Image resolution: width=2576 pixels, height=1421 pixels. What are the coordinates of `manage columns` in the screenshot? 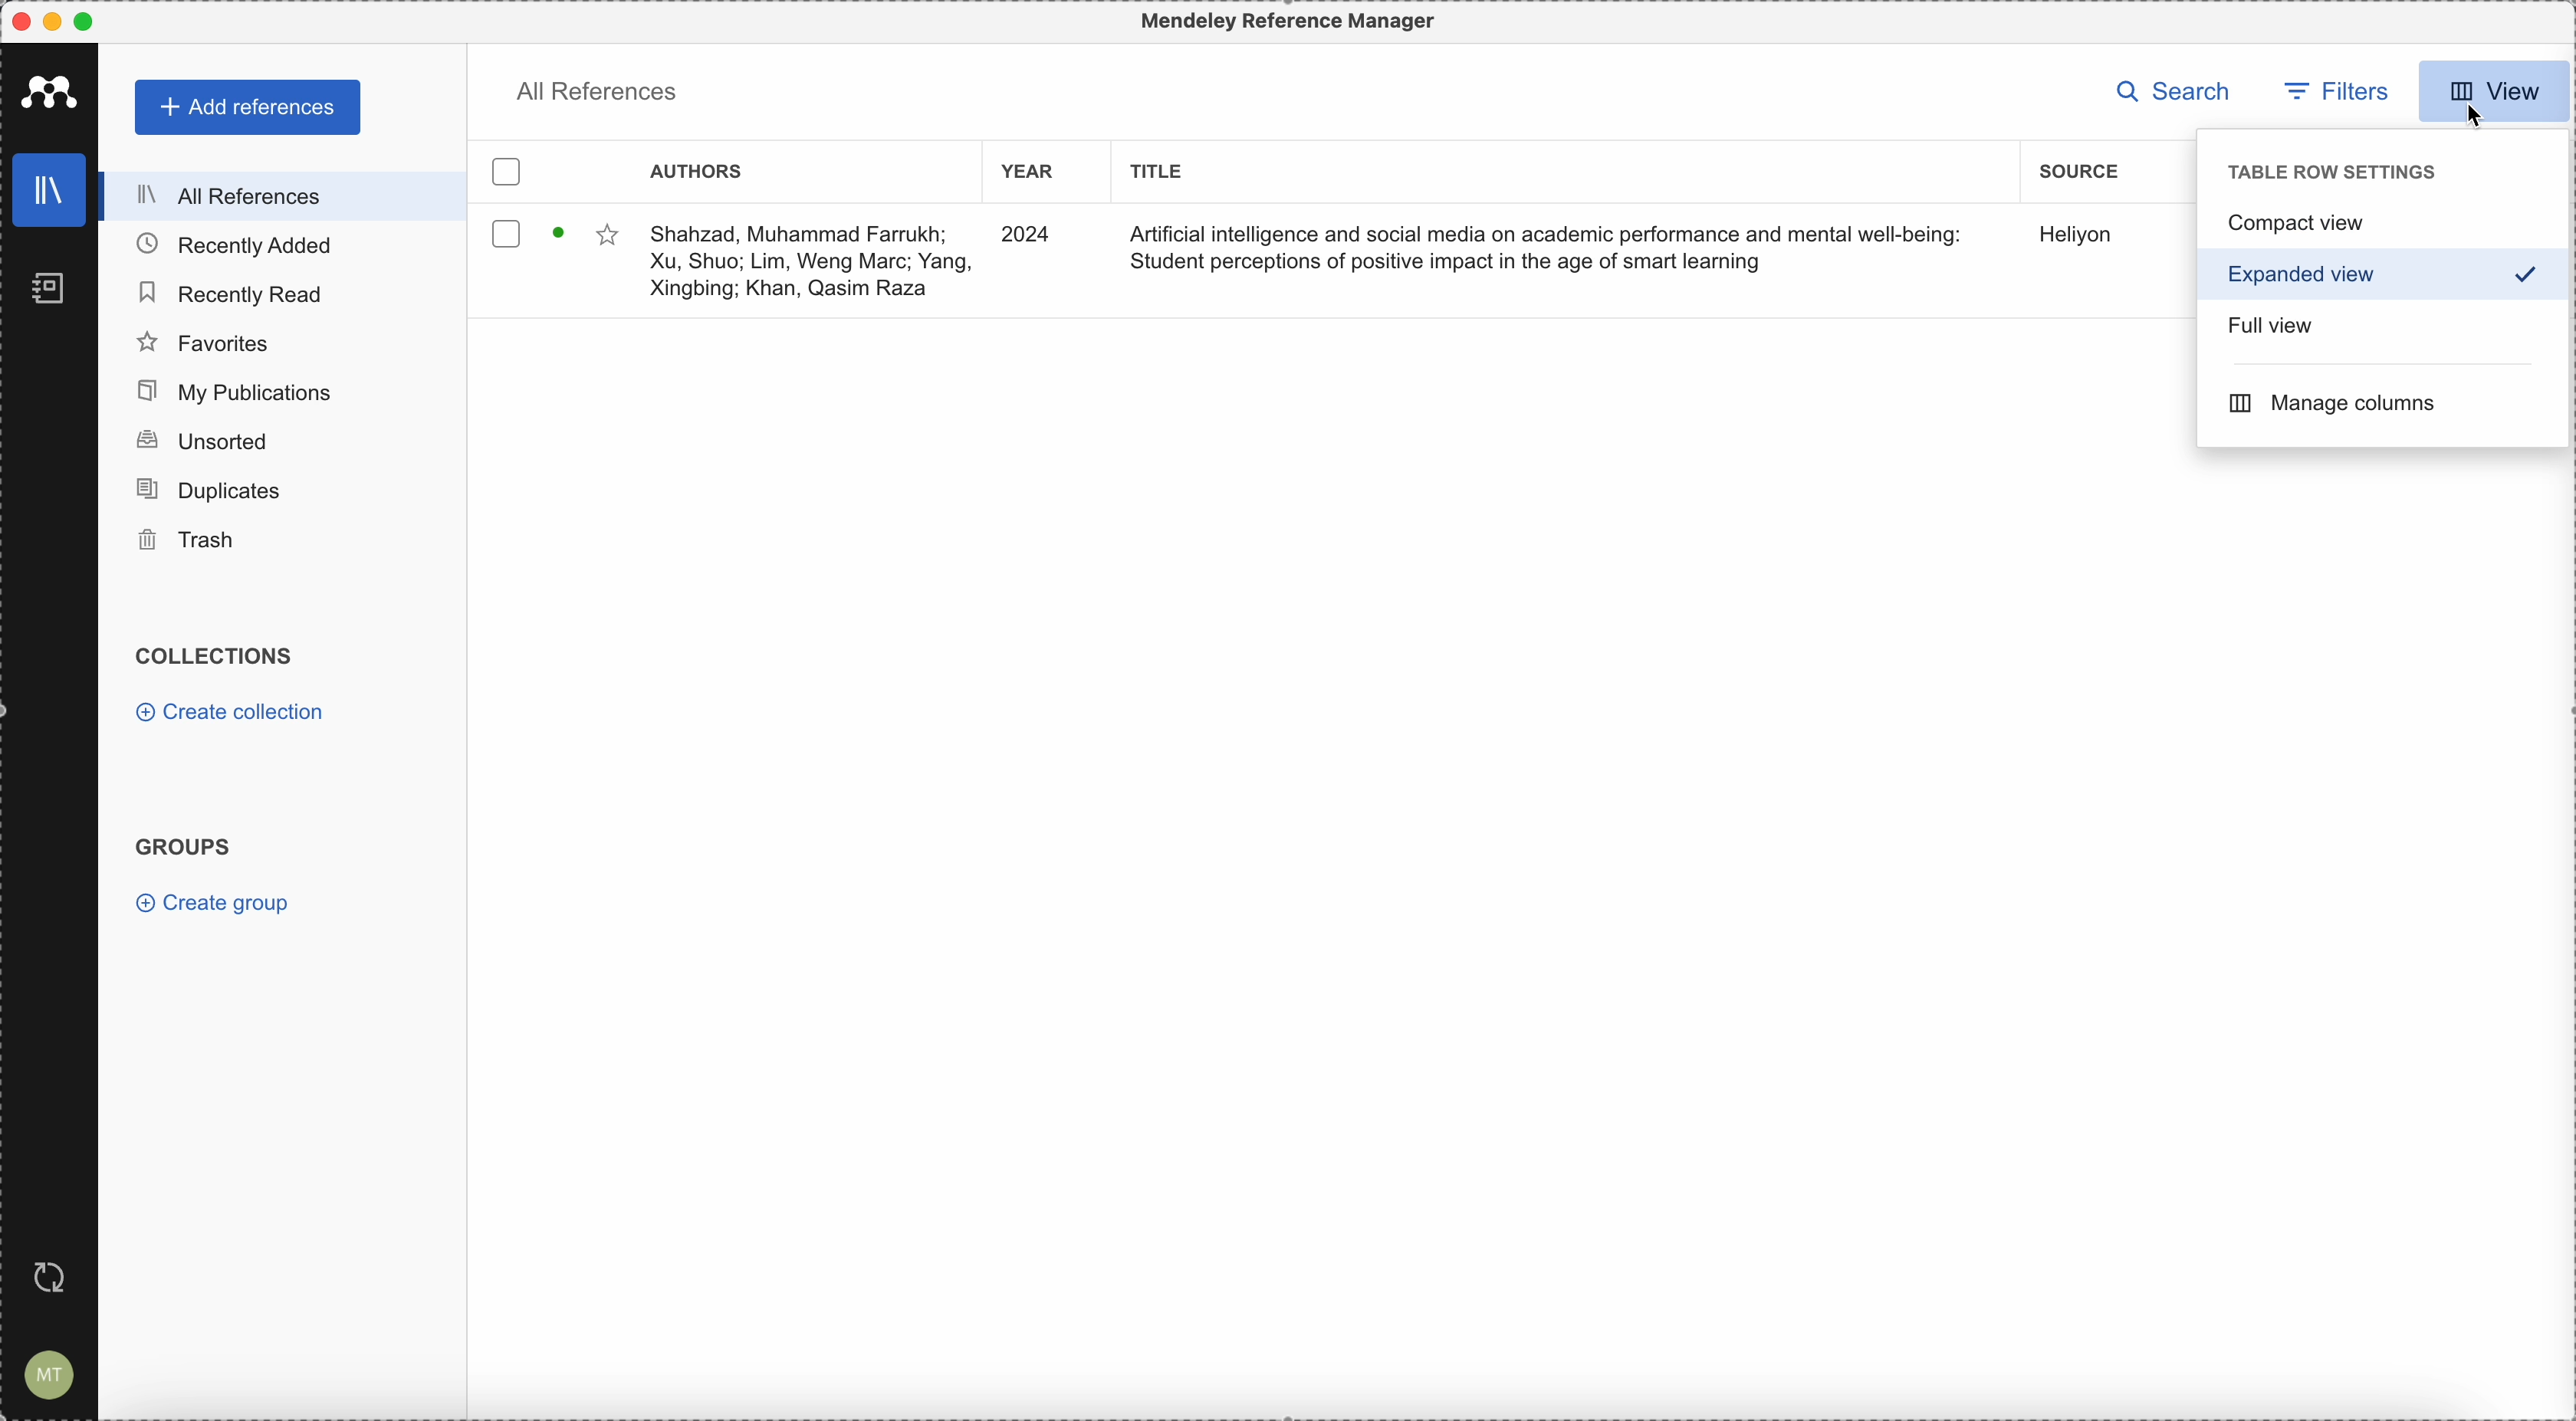 It's located at (2331, 402).